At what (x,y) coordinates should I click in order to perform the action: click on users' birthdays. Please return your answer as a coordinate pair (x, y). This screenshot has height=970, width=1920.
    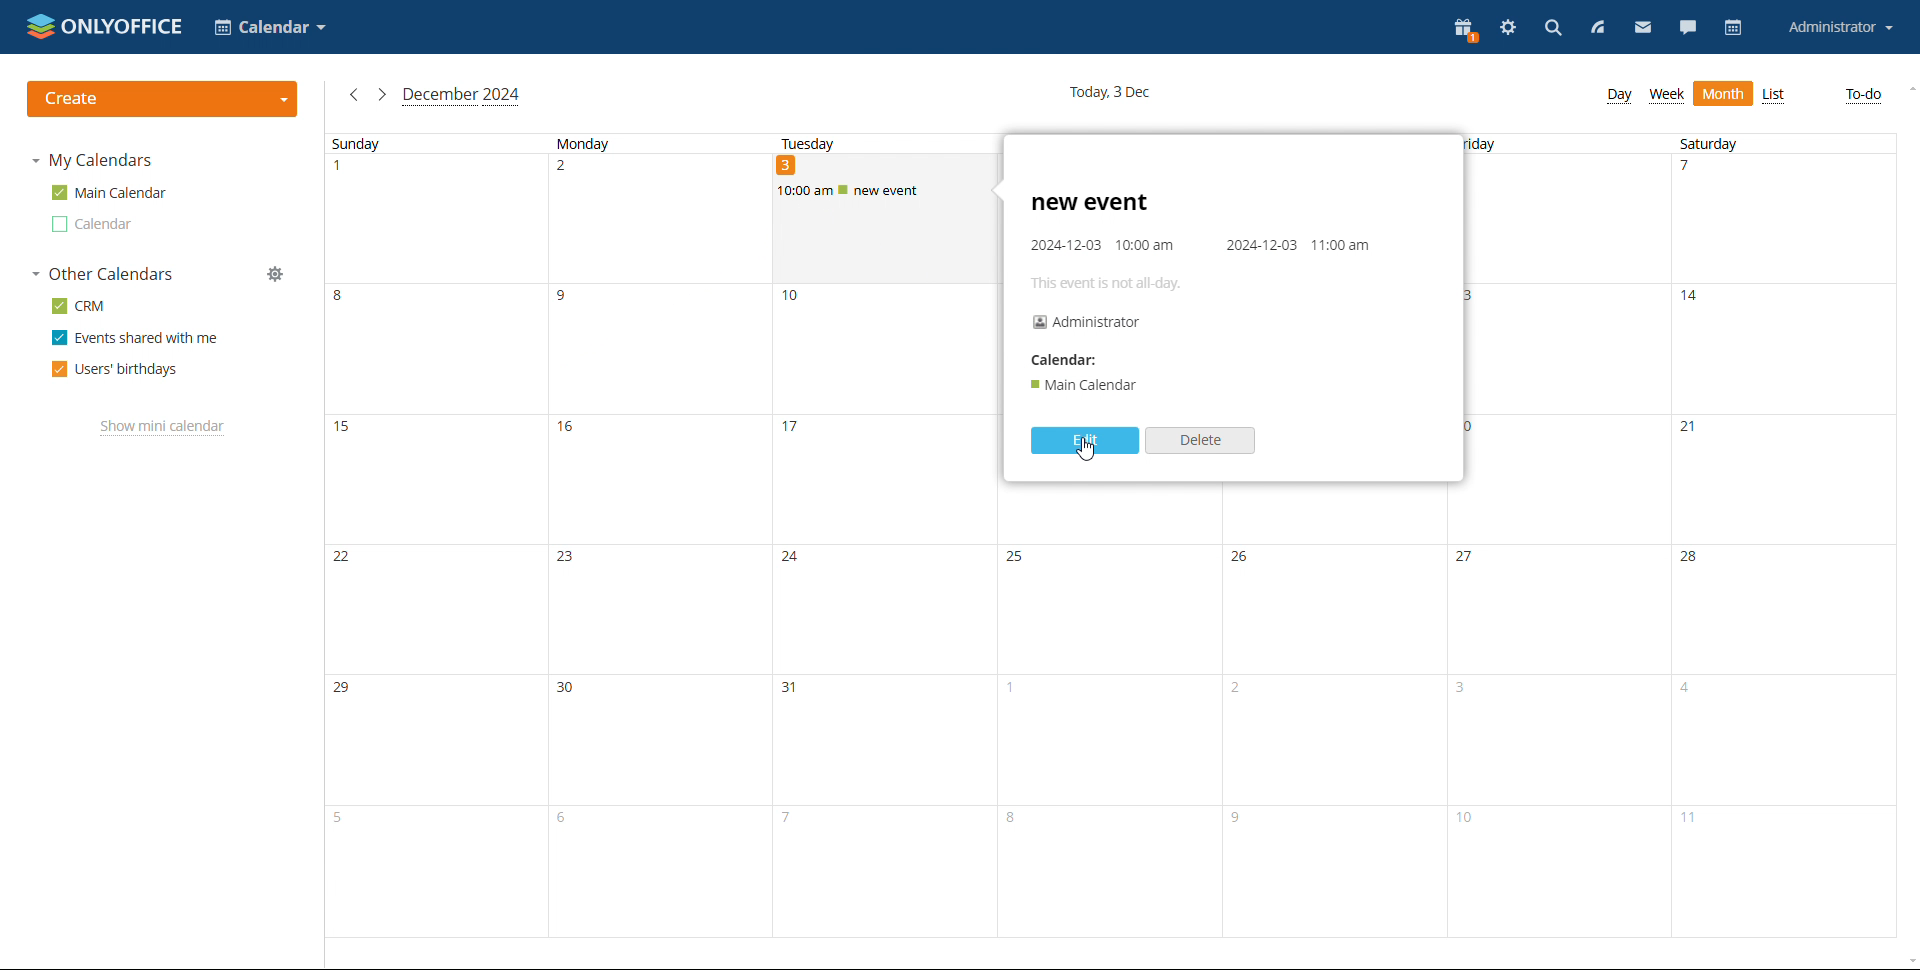
    Looking at the image, I should click on (115, 370).